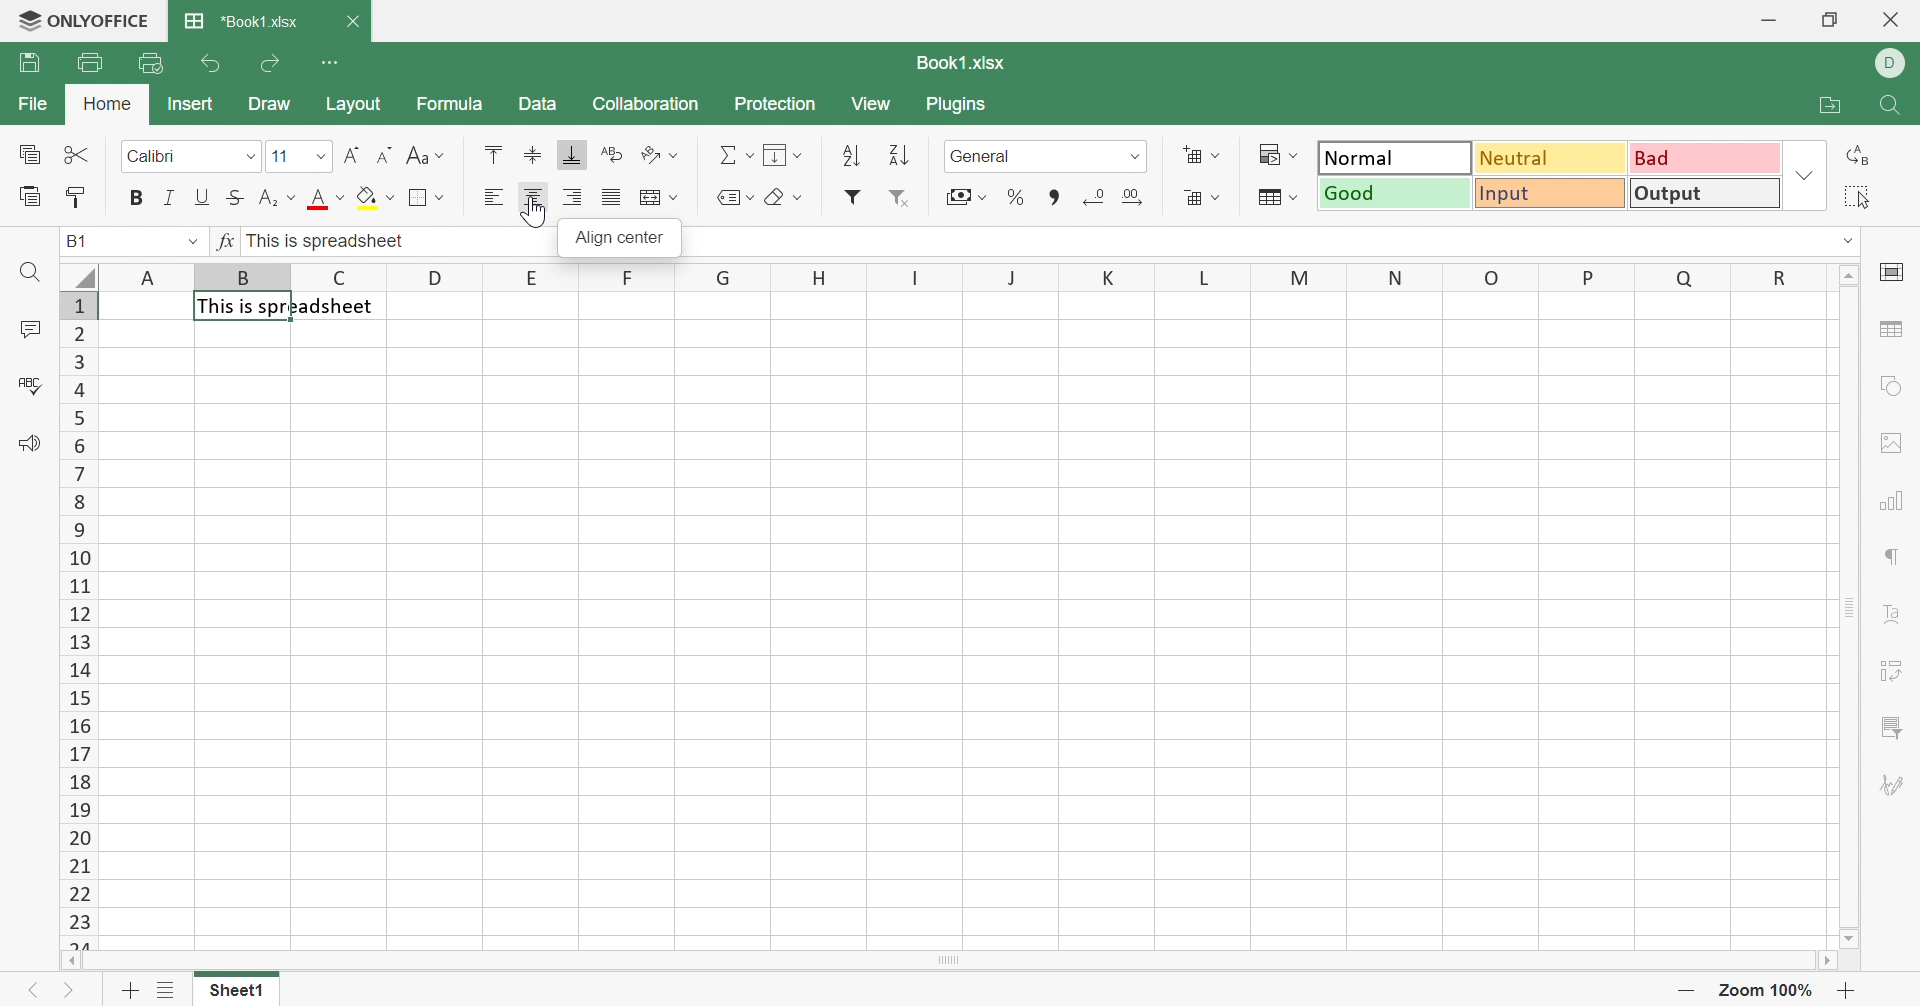  I want to click on List of sheets, so click(167, 990).